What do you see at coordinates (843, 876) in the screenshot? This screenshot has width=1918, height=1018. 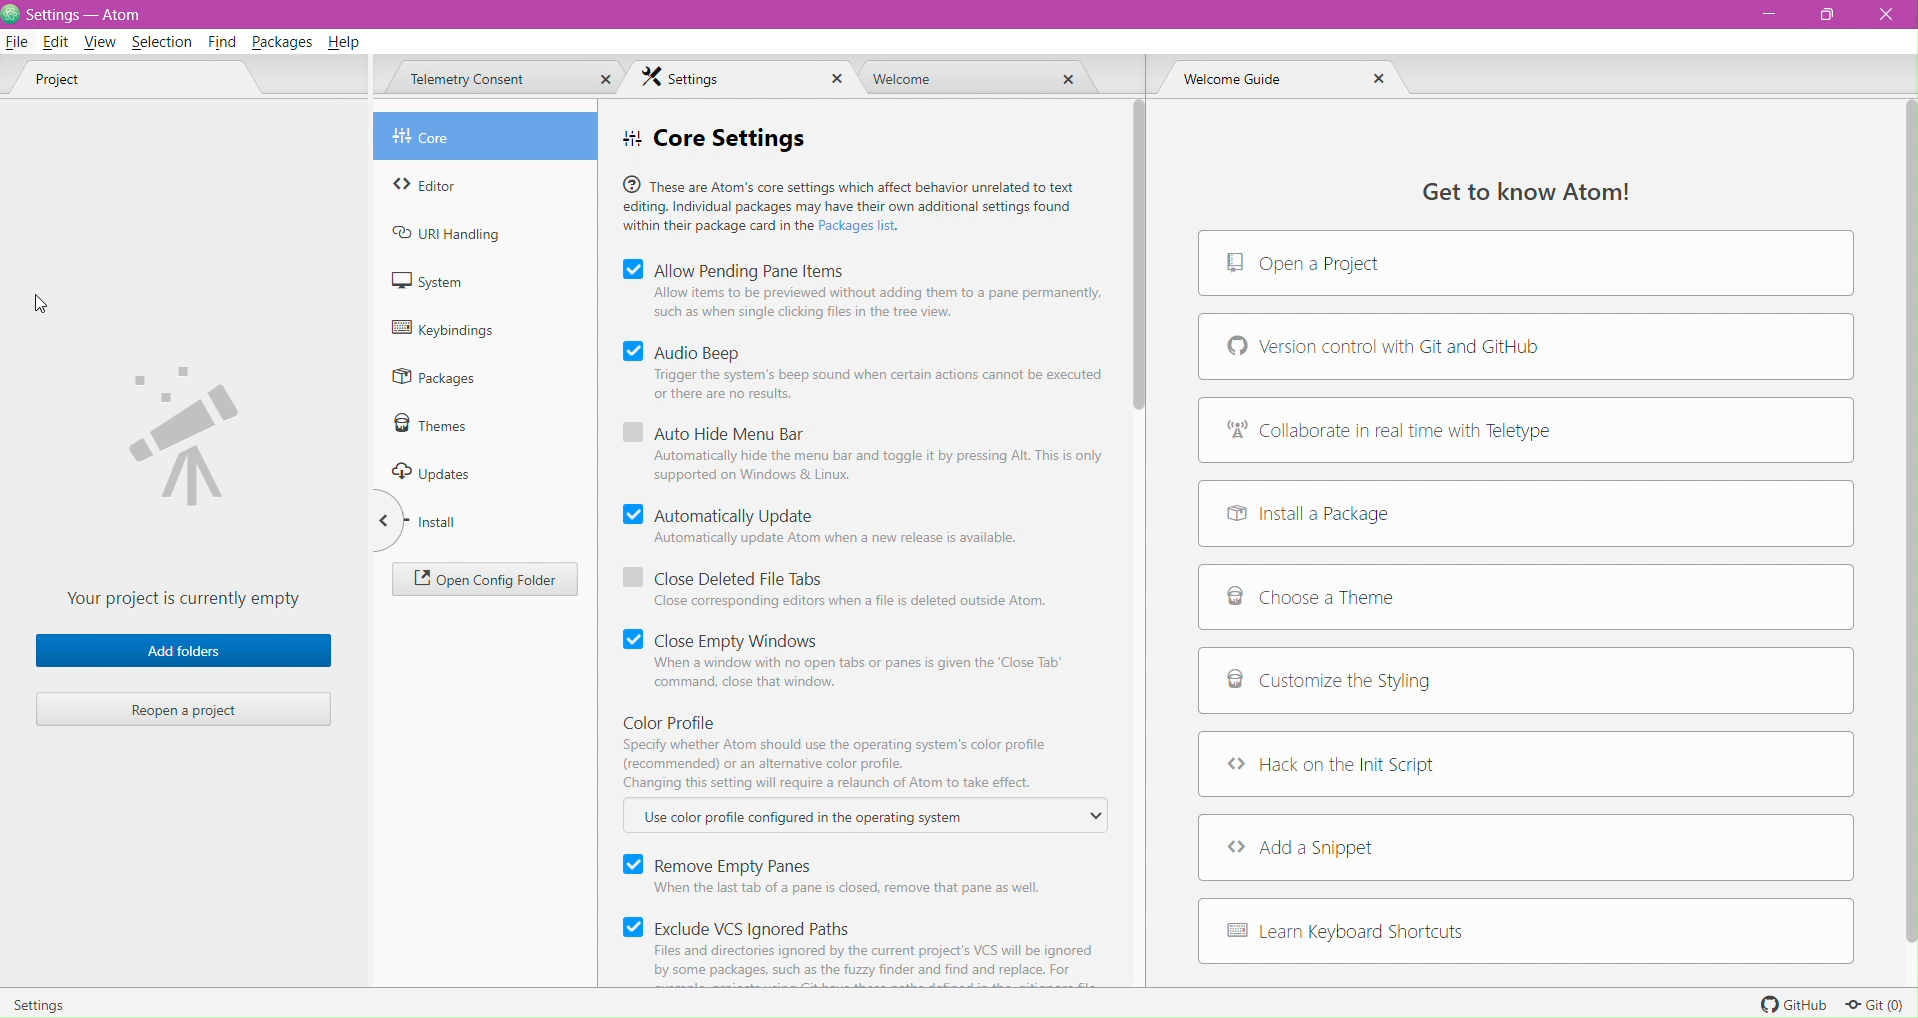 I see `Remove Empty Panes | When the last tab of a pane is closed, remove that pane as well.` at bounding box center [843, 876].